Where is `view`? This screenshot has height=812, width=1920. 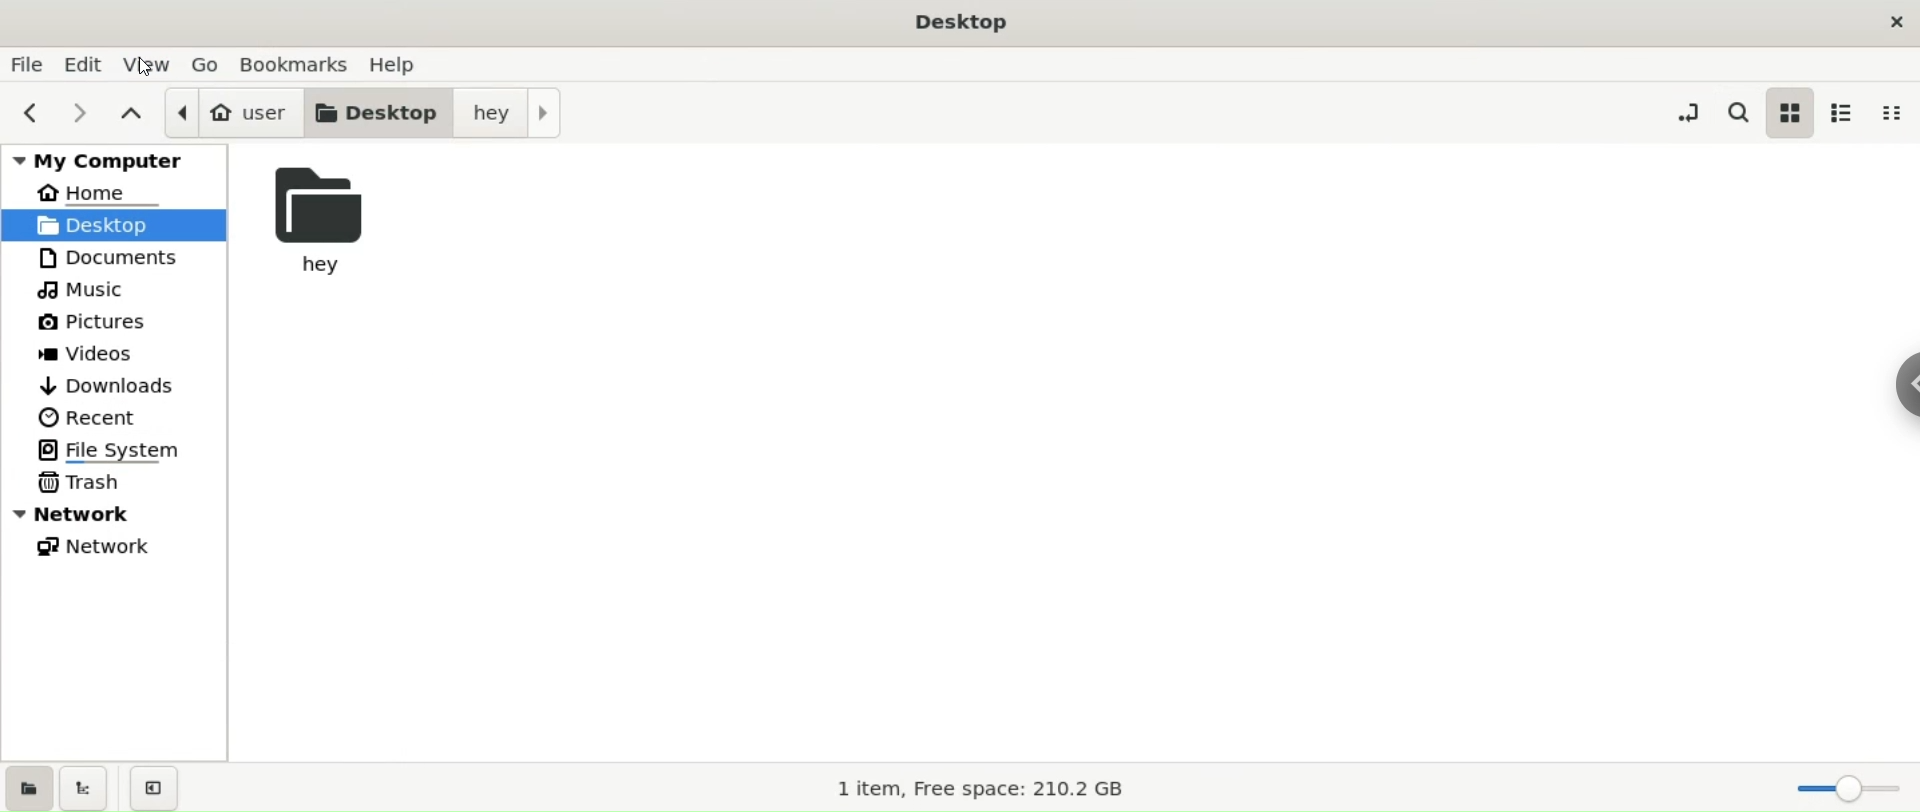
view is located at coordinates (148, 64).